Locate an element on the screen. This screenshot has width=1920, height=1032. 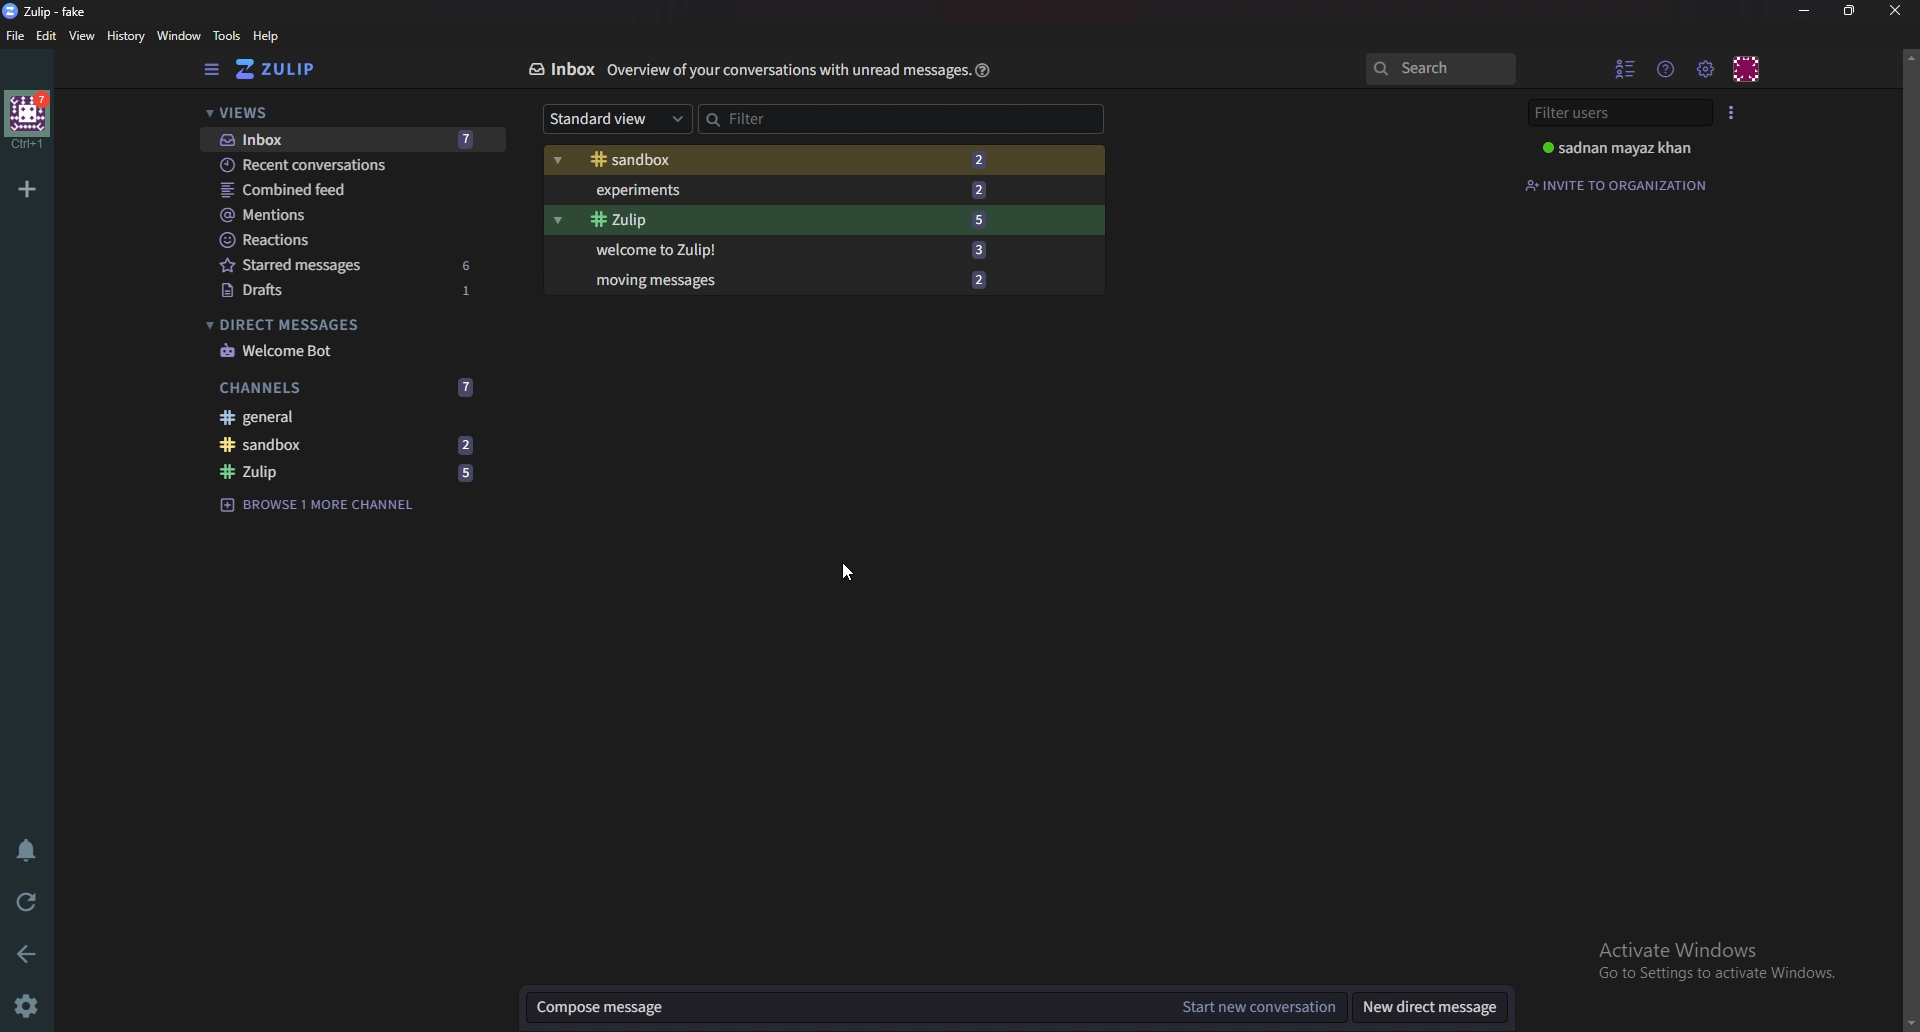
help is located at coordinates (981, 69).